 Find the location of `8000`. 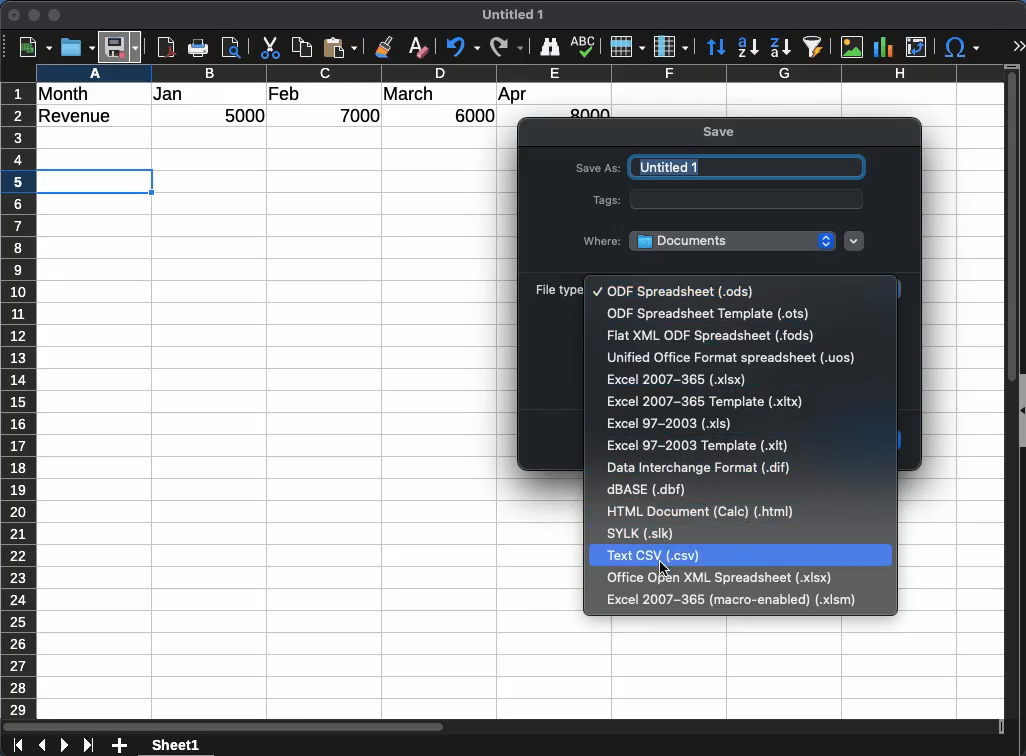

8000 is located at coordinates (587, 112).